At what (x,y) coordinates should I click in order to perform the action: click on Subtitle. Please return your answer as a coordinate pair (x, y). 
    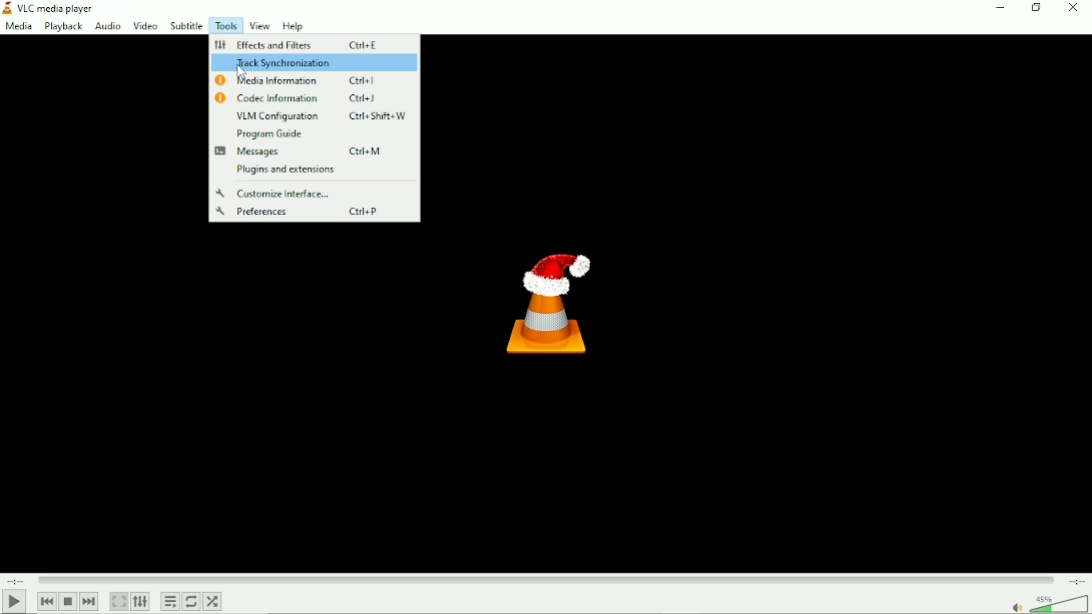
    Looking at the image, I should click on (186, 26).